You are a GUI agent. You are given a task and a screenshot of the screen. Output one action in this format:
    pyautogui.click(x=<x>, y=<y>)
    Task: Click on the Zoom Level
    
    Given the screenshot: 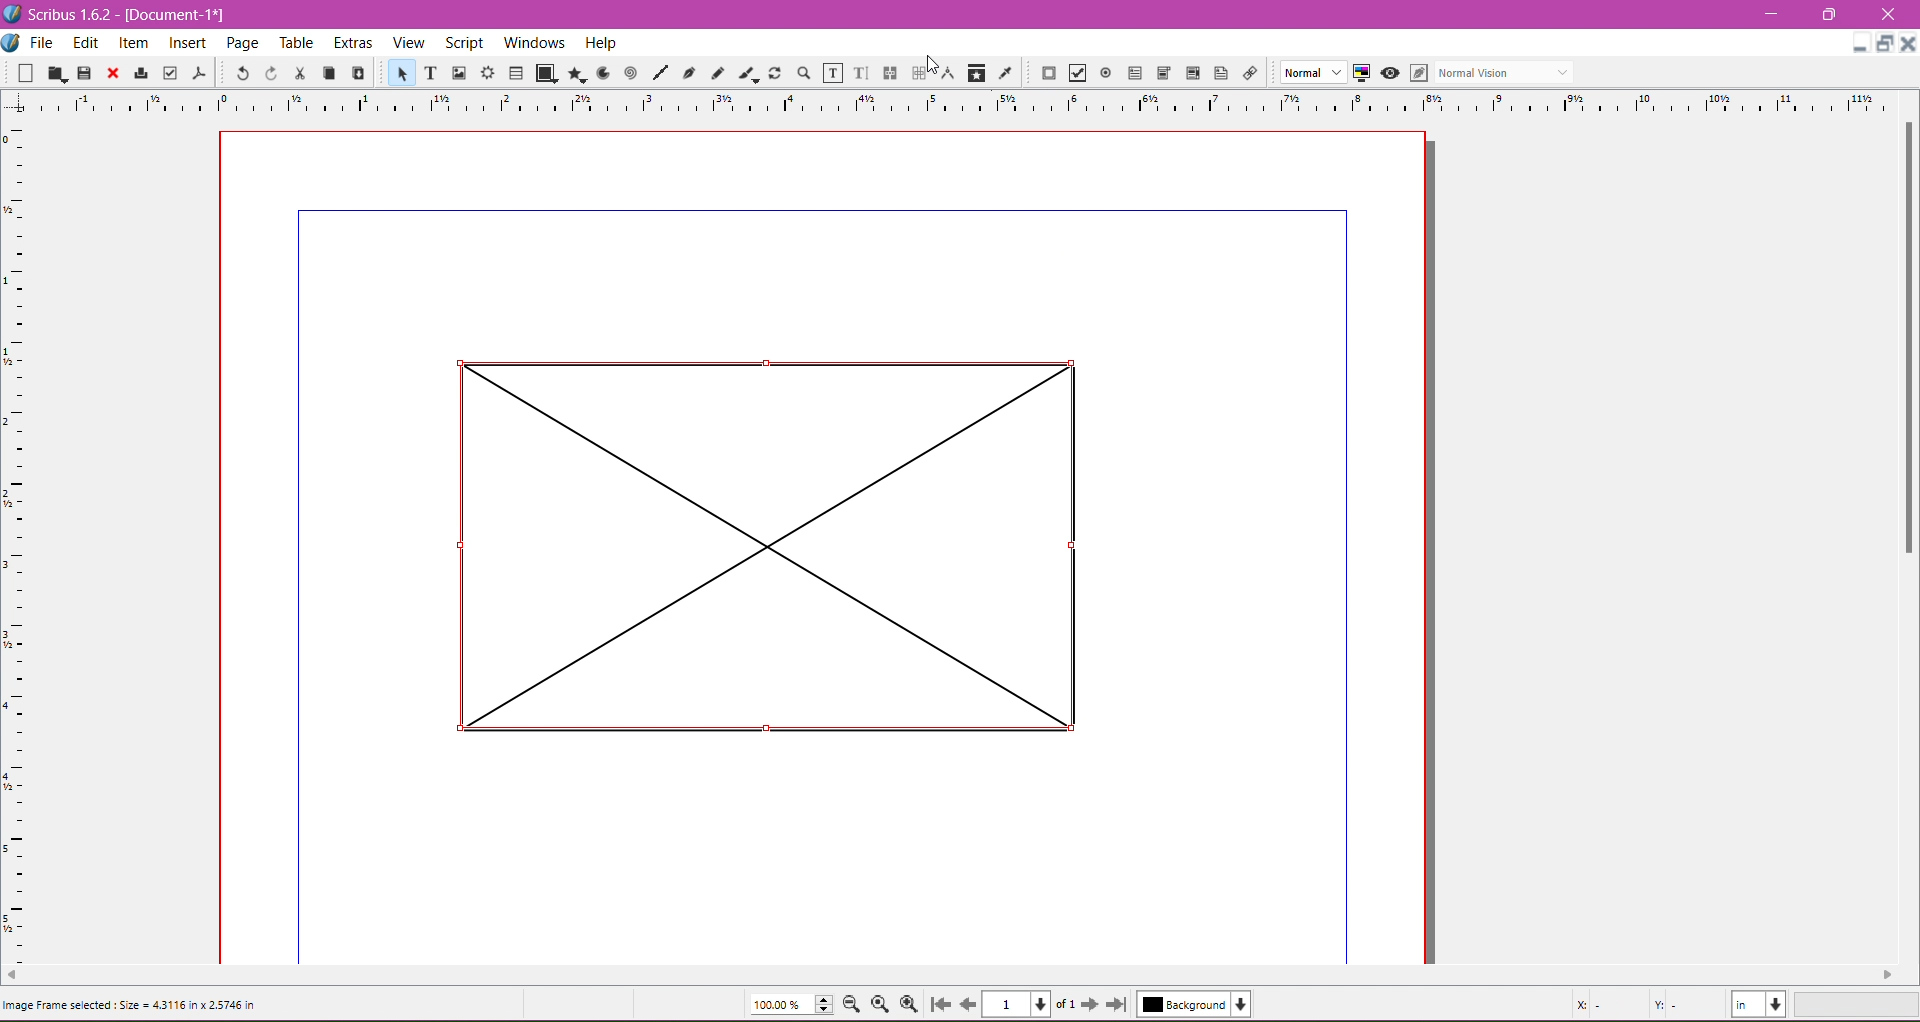 What is the action you would take?
    pyautogui.click(x=1859, y=1005)
    